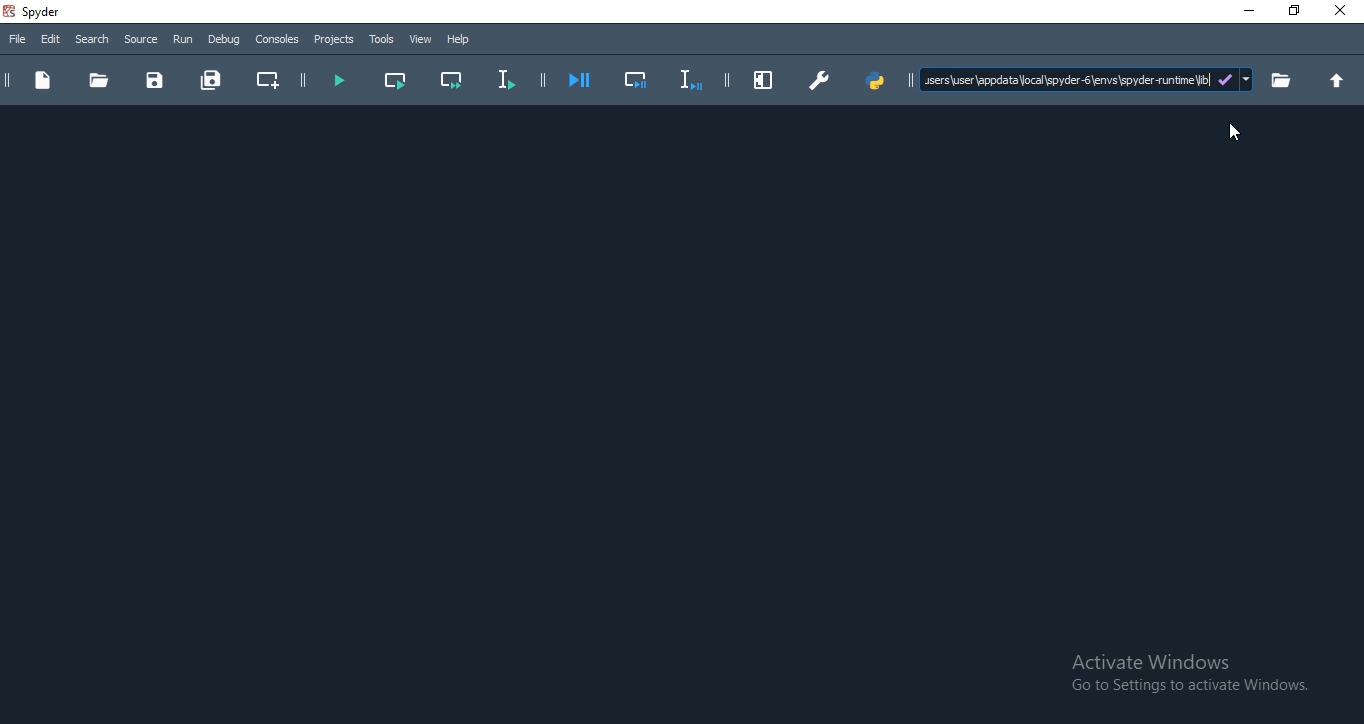 The image size is (1364, 724). What do you see at coordinates (460, 40) in the screenshot?
I see `help` at bounding box center [460, 40].